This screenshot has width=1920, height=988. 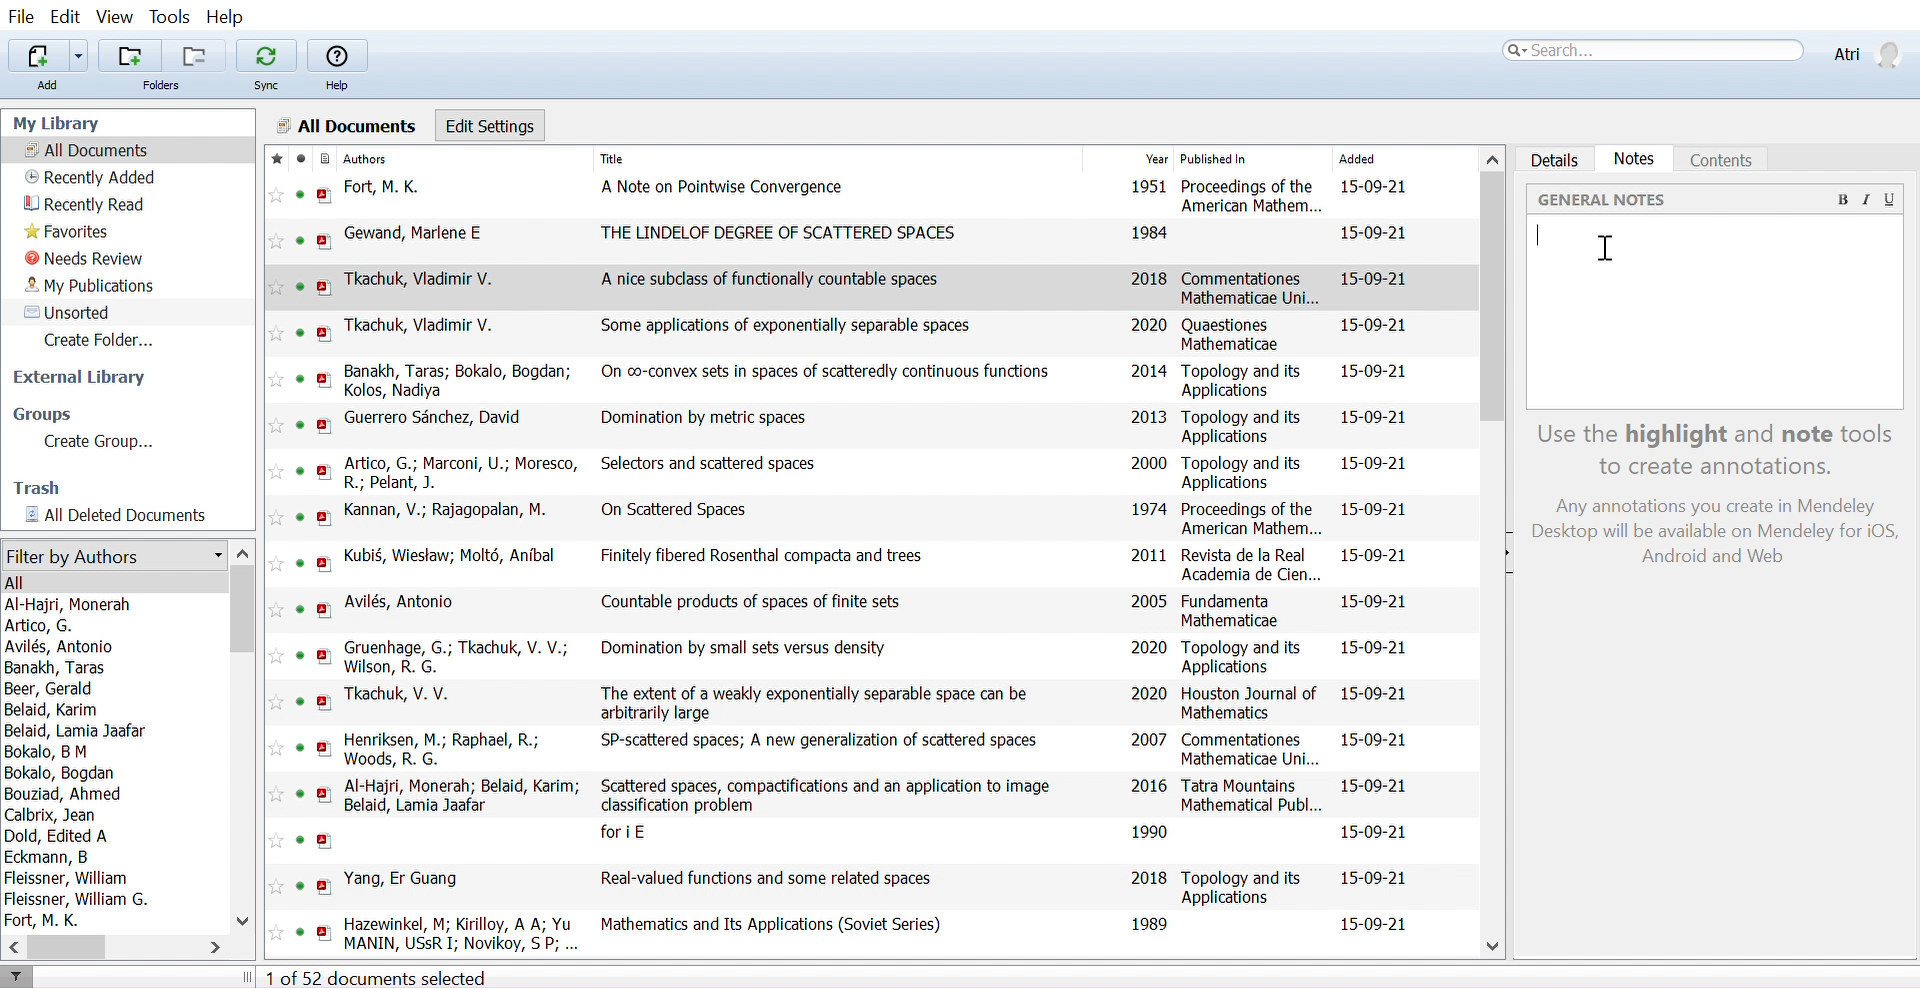 What do you see at coordinates (1146, 830) in the screenshot?
I see `1990` at bounding box center [1146, 830].